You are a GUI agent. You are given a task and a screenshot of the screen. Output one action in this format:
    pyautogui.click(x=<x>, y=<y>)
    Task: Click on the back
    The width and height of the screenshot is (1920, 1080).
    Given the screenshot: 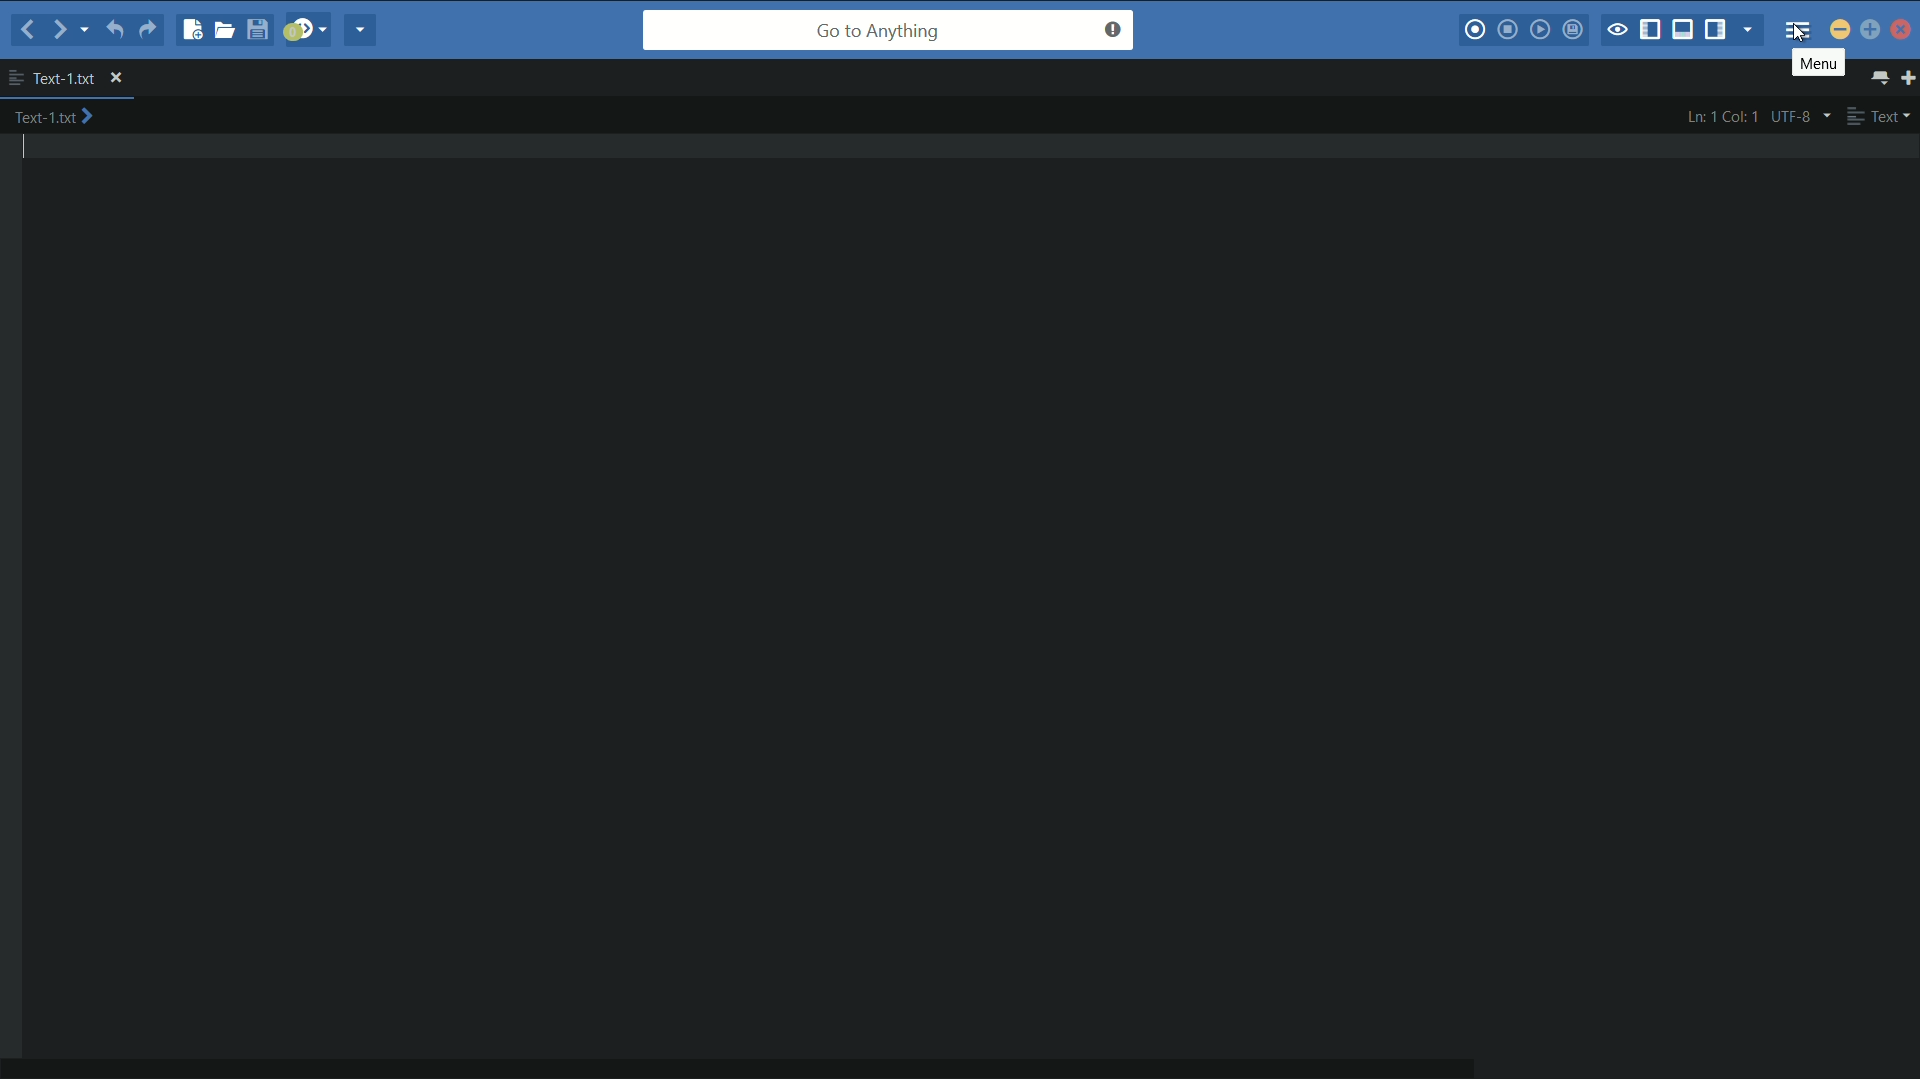 What is the action you would take?
    pyautogui.click(x=25, y=29)
    